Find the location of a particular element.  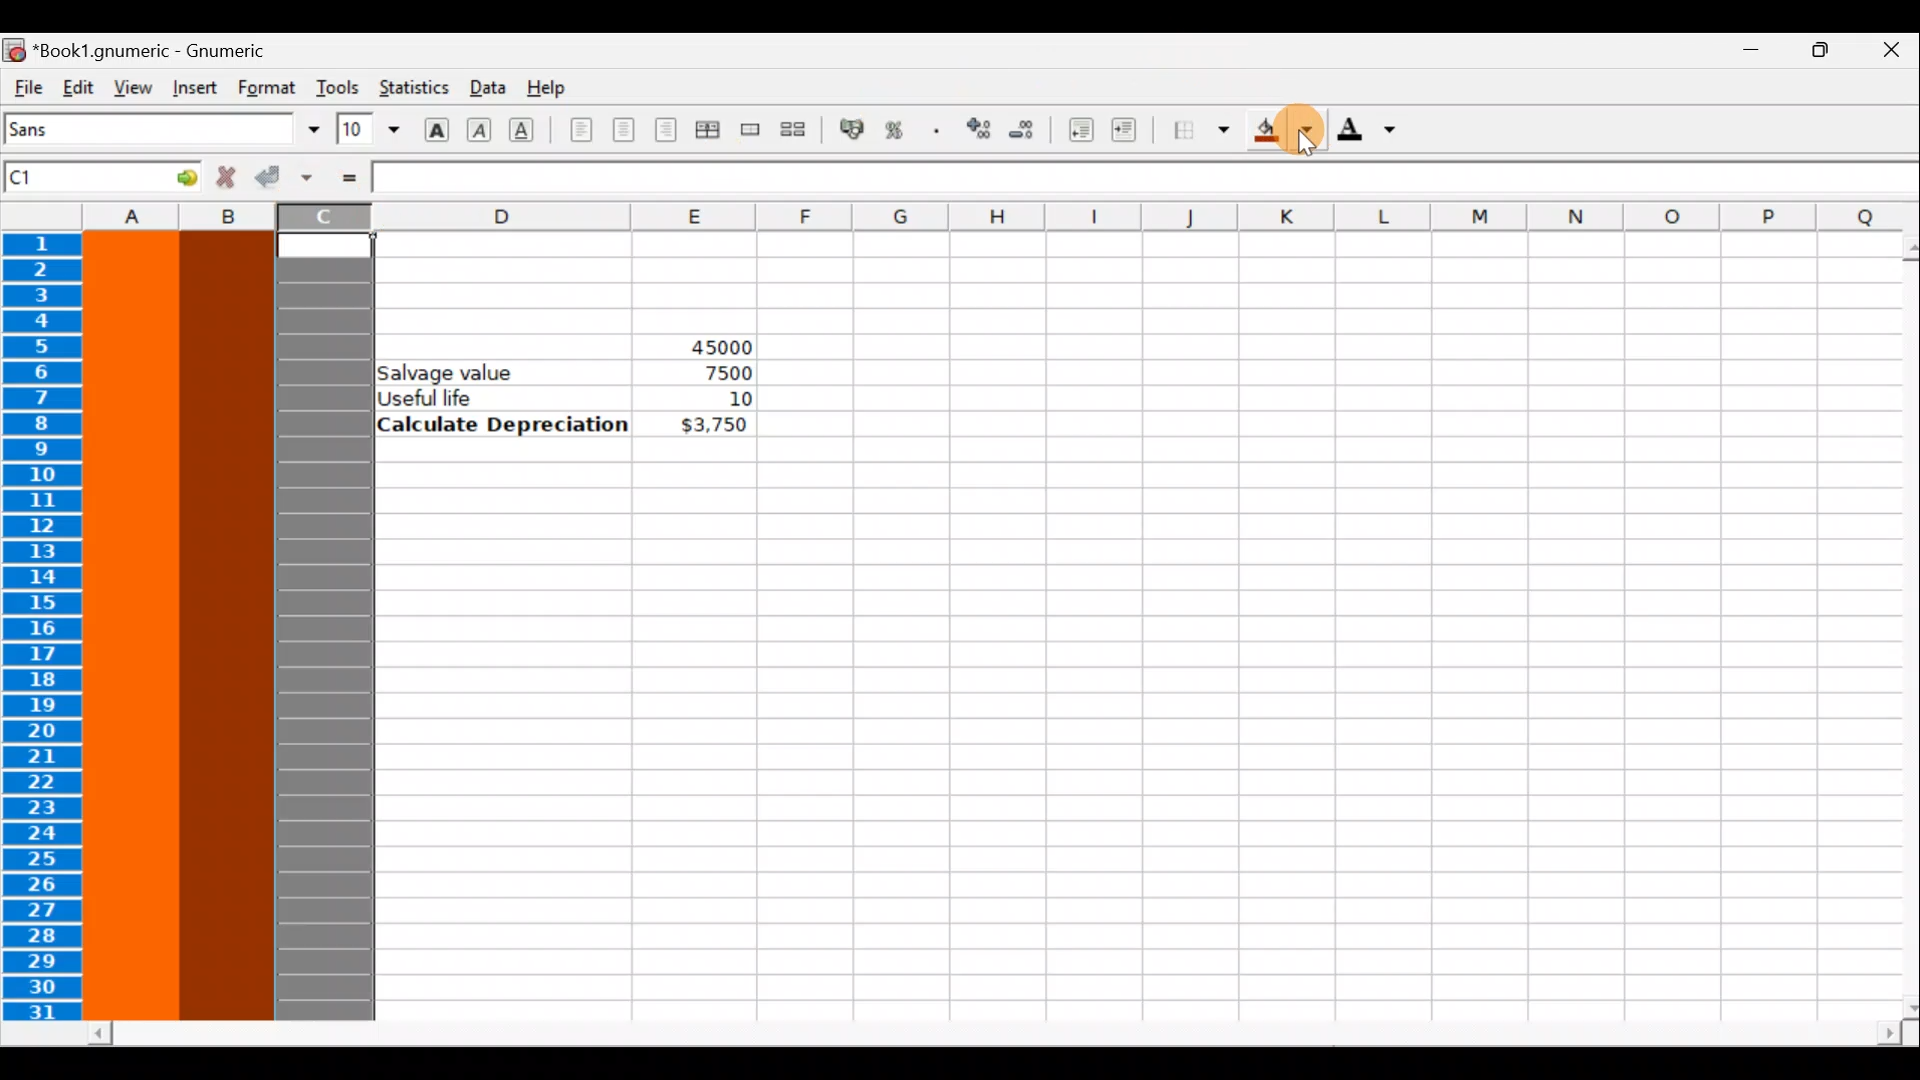

Split merged range of cells is located at coordinates (794, 128).